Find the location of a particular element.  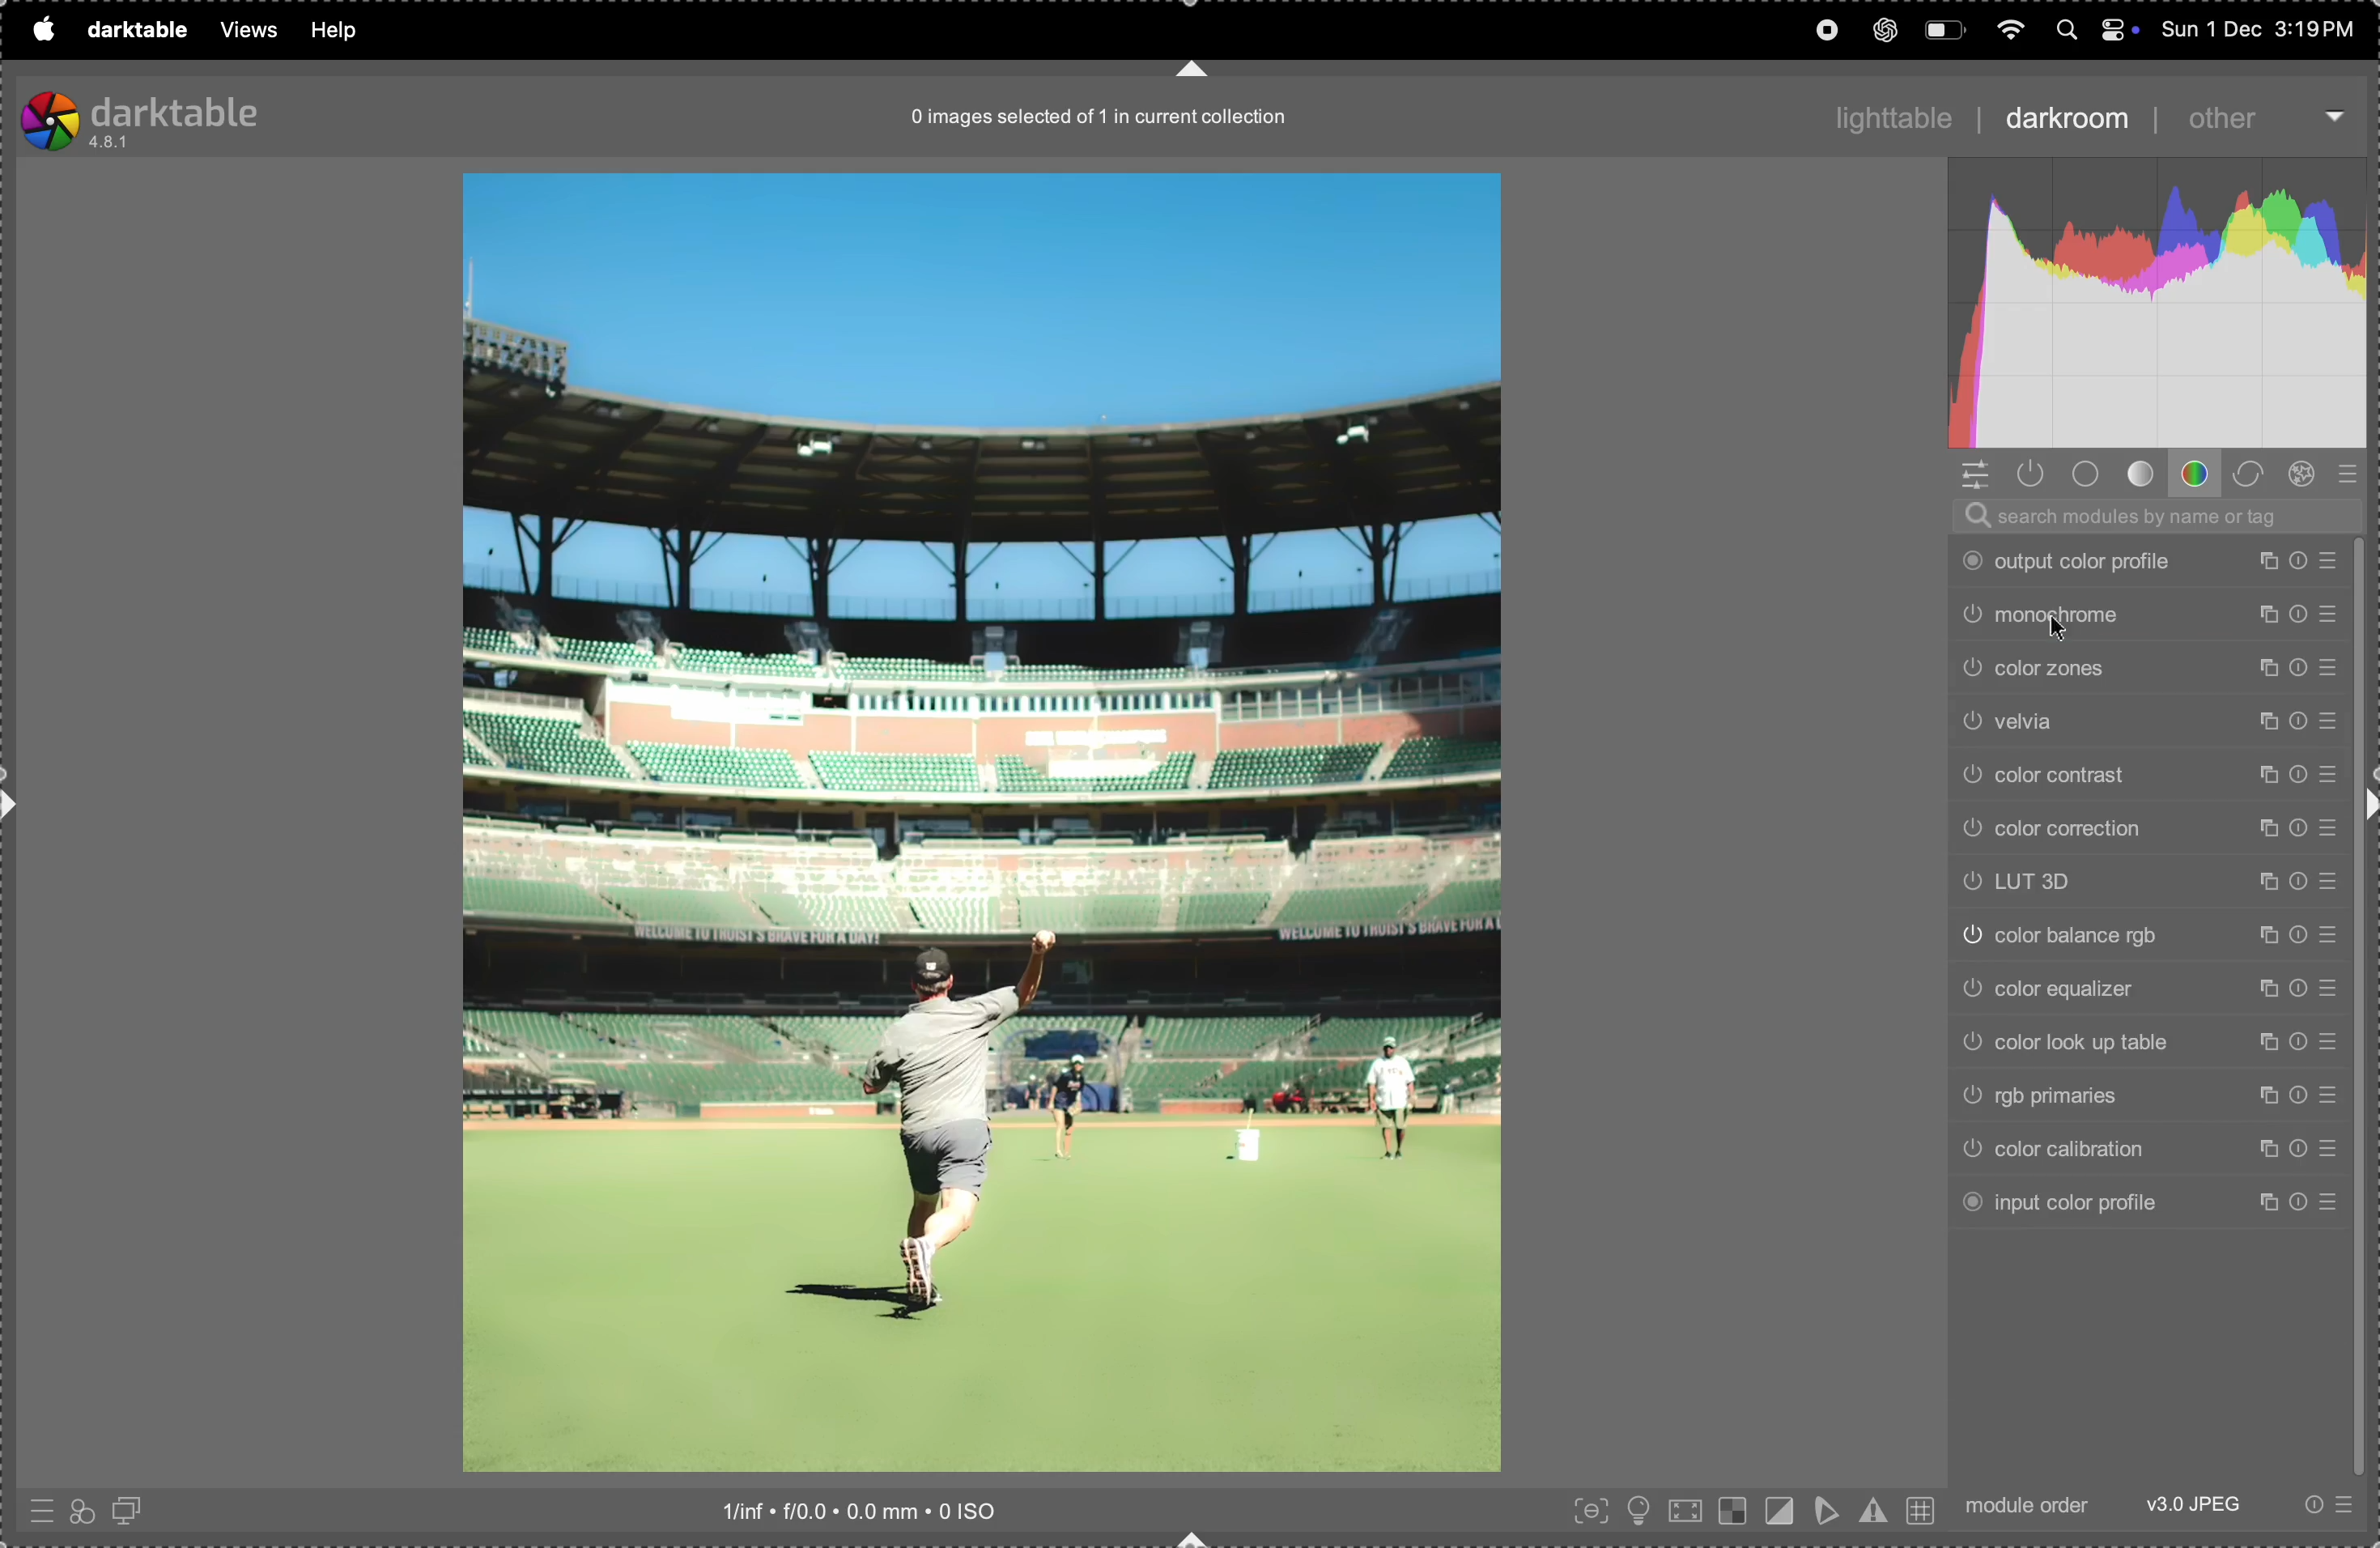

quick acess for apply styles is located at coordinates (81, 1509).